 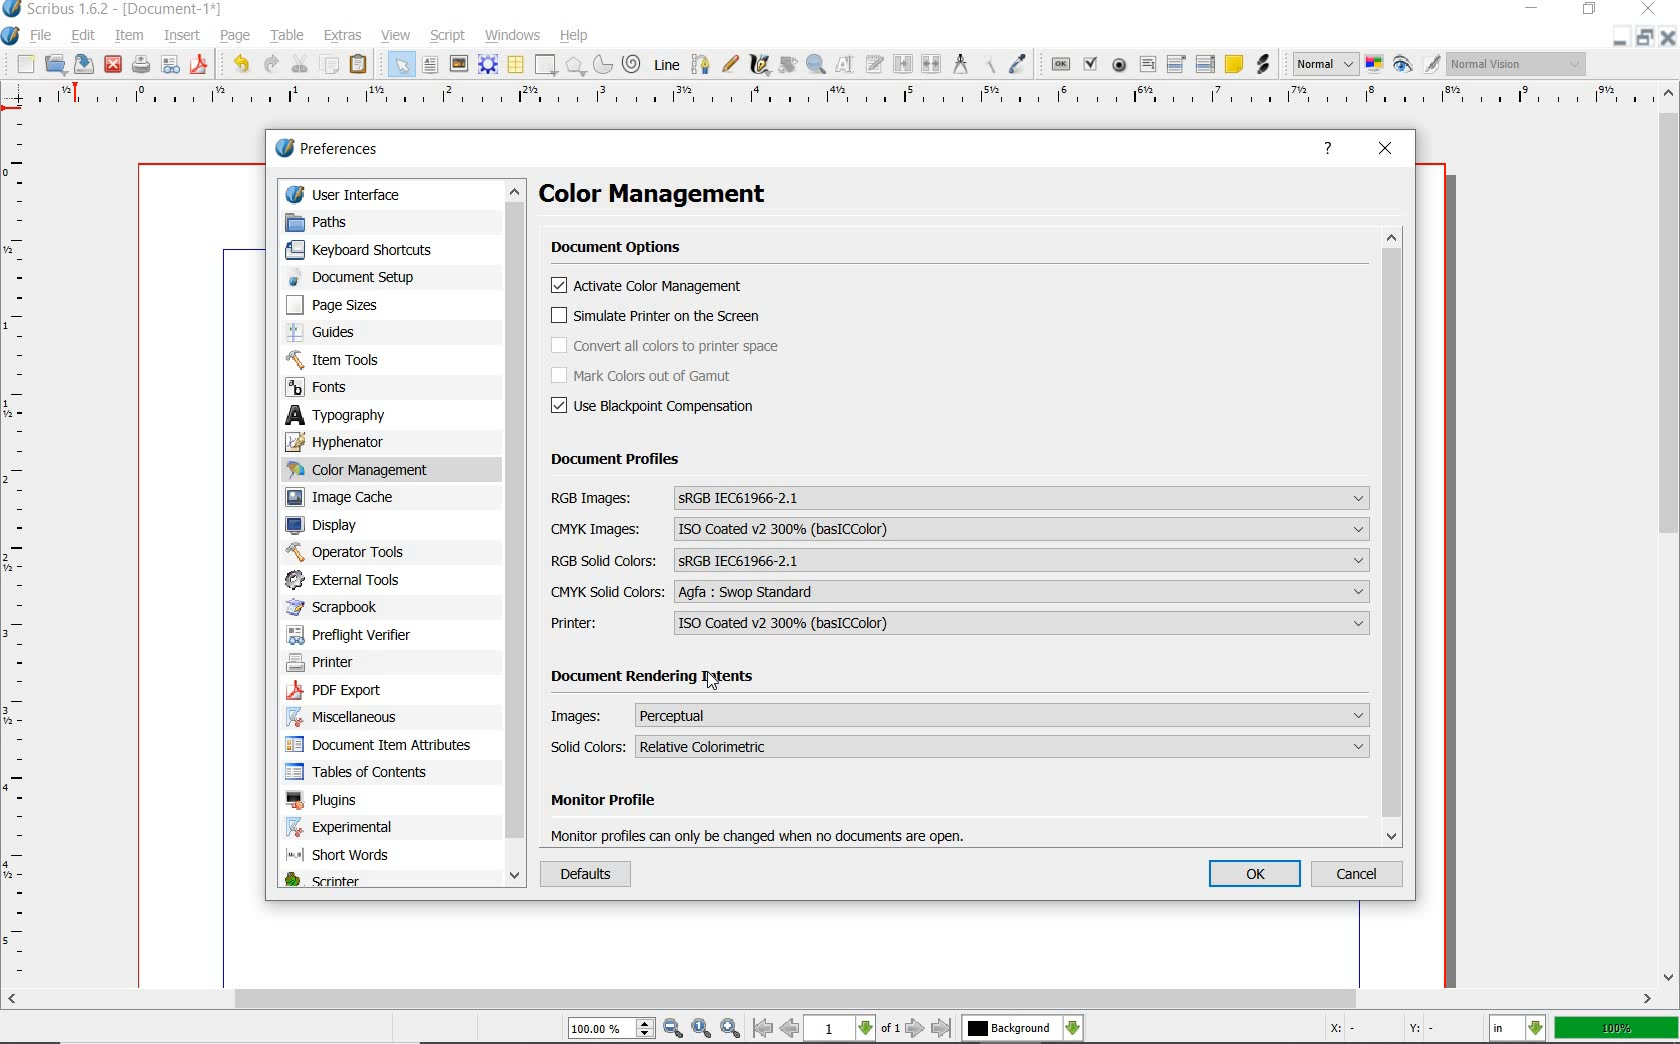 What do you see at coordinates (632, 63) in the screenshot?
I see `spiral` at bounding box center [632, 63].